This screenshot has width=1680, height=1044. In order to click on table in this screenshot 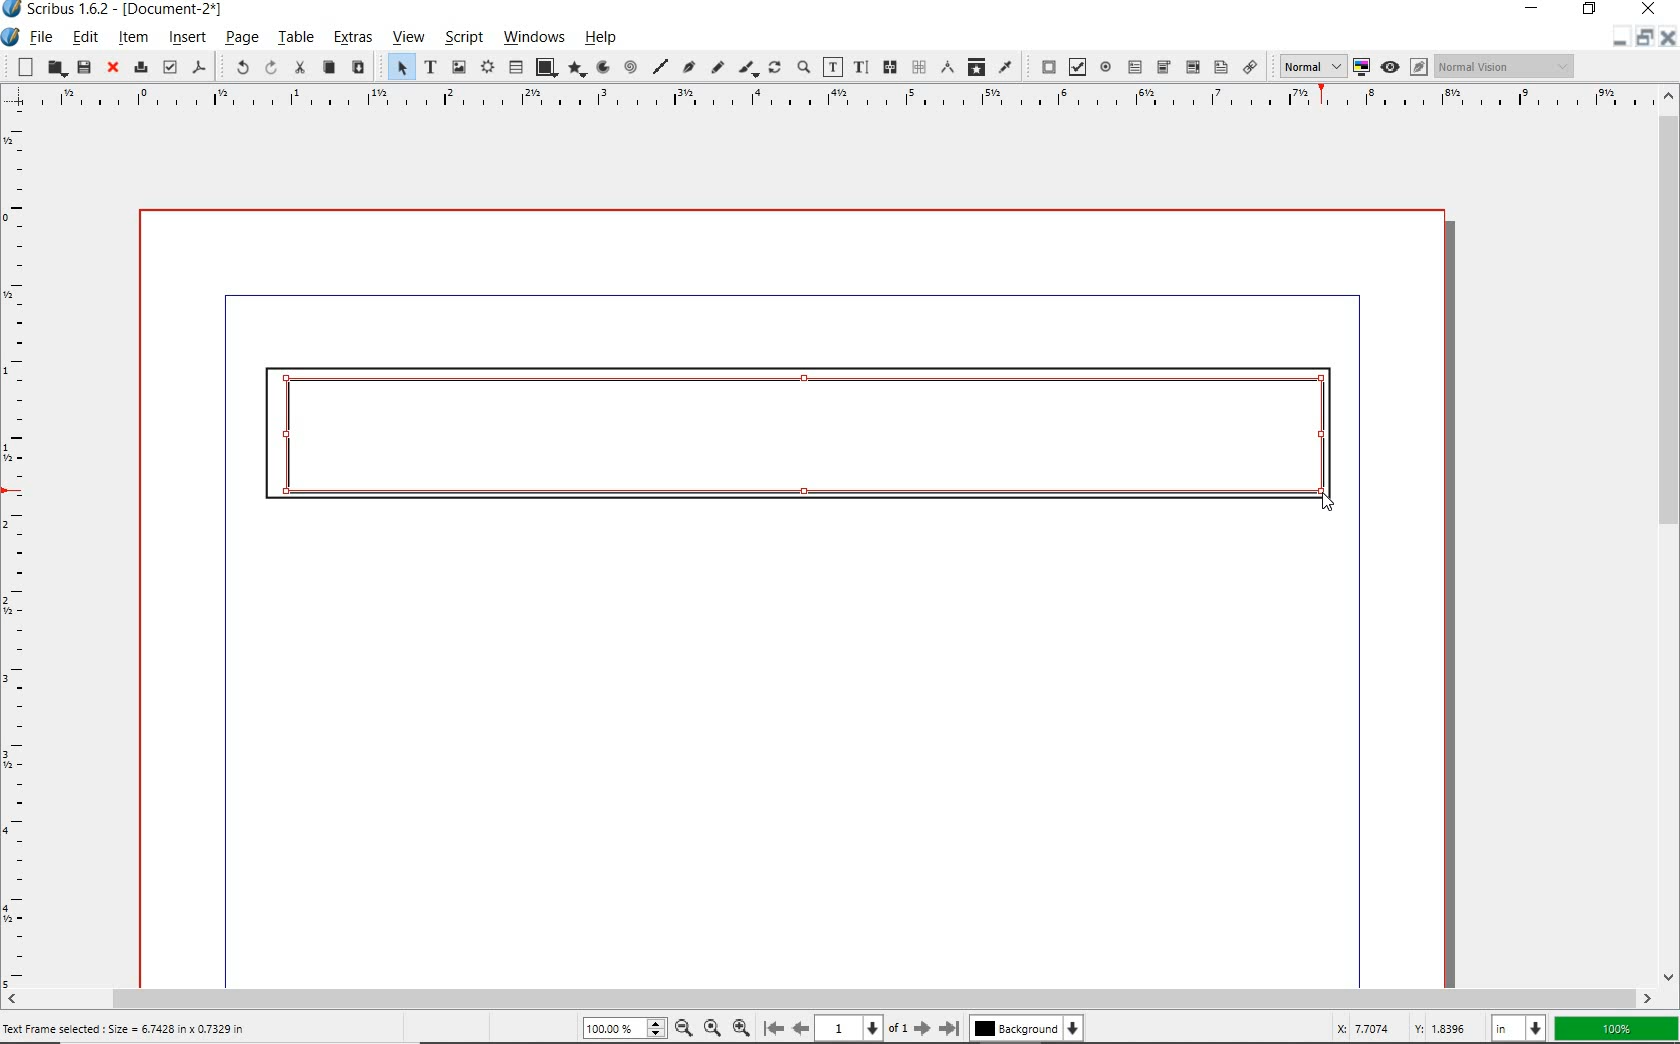, I will do `click(514, 66)`.